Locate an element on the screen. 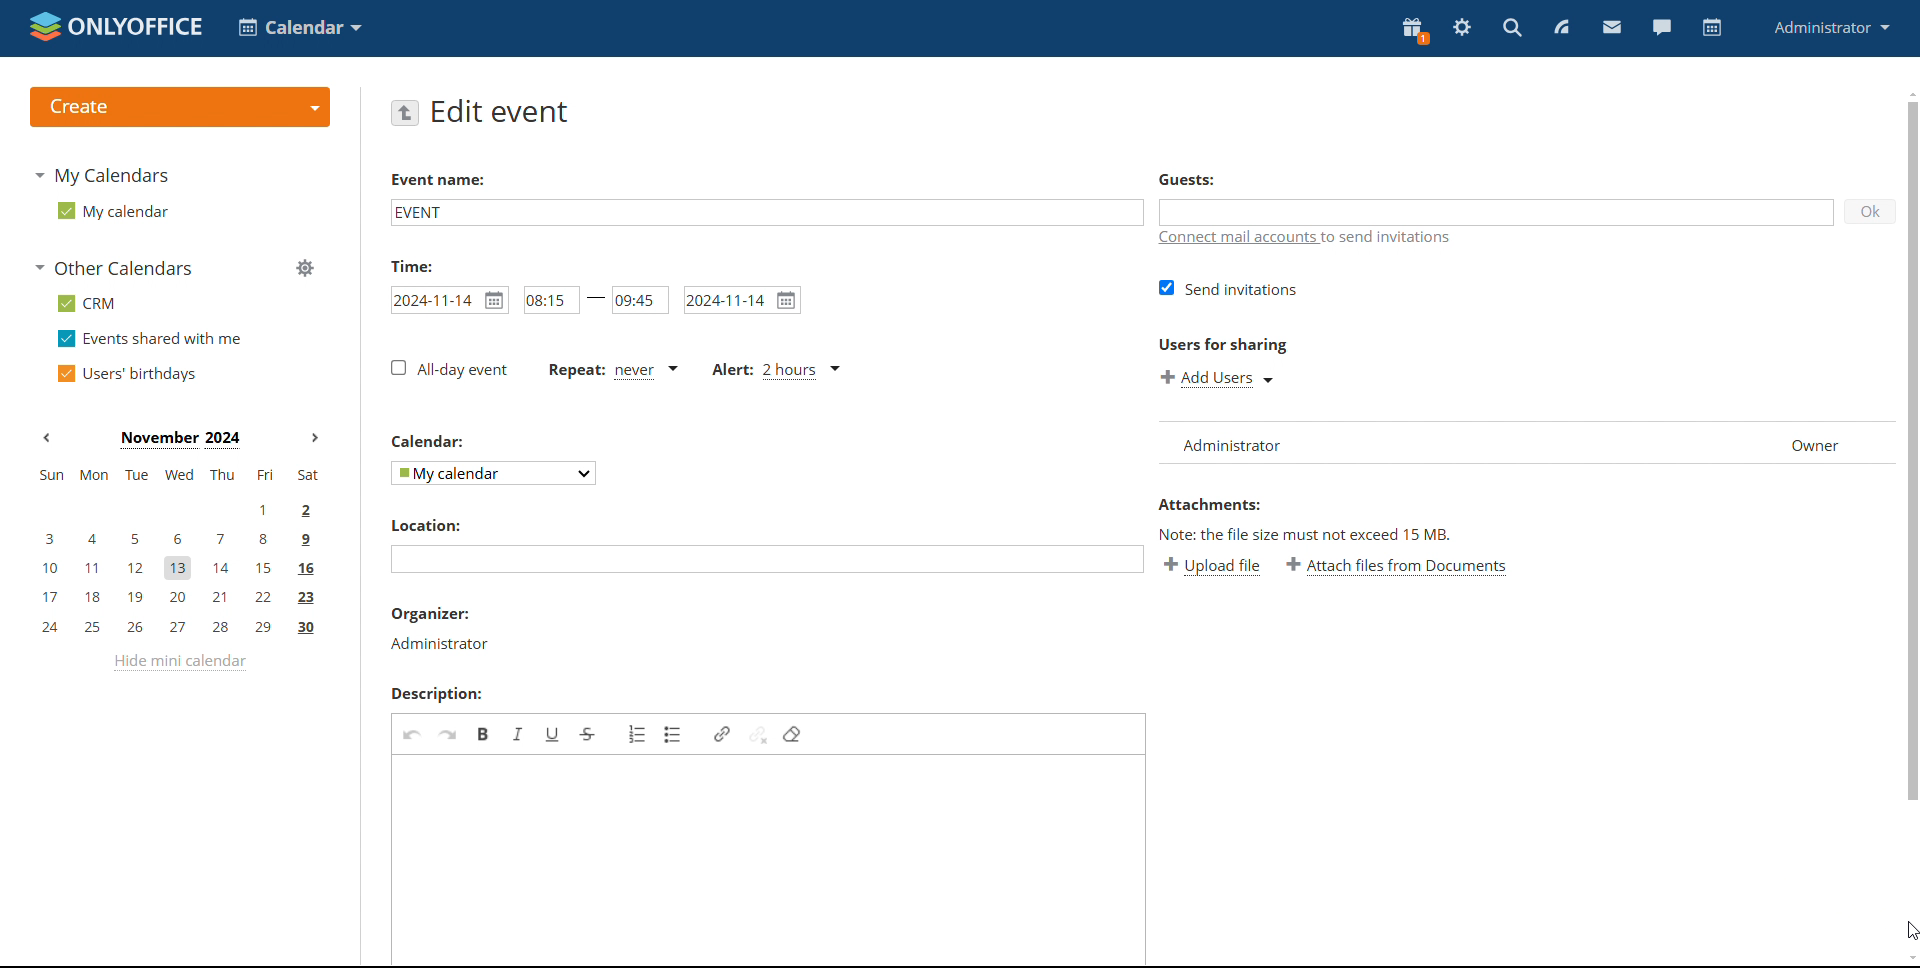  scroll up is located at coordinates (1908, 93).